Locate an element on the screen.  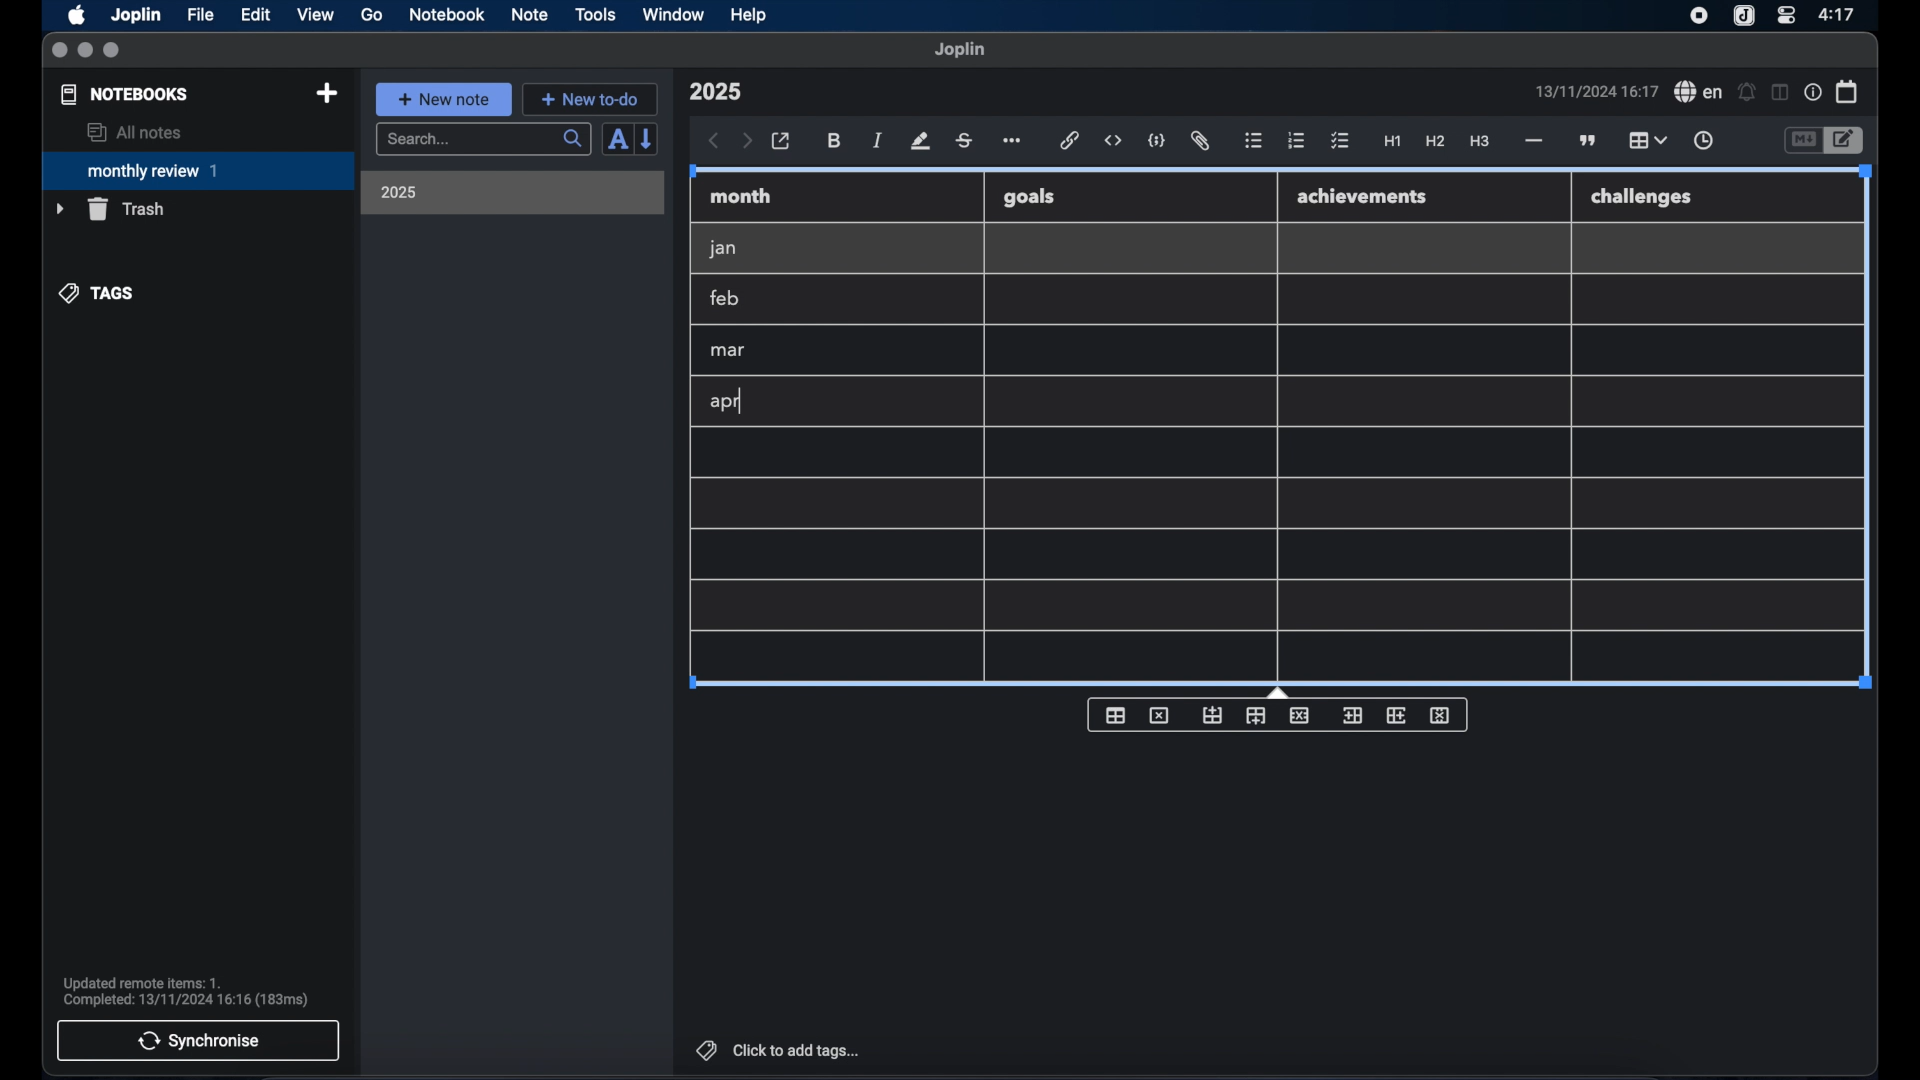
challenges is located at coordinates (1643, 198).